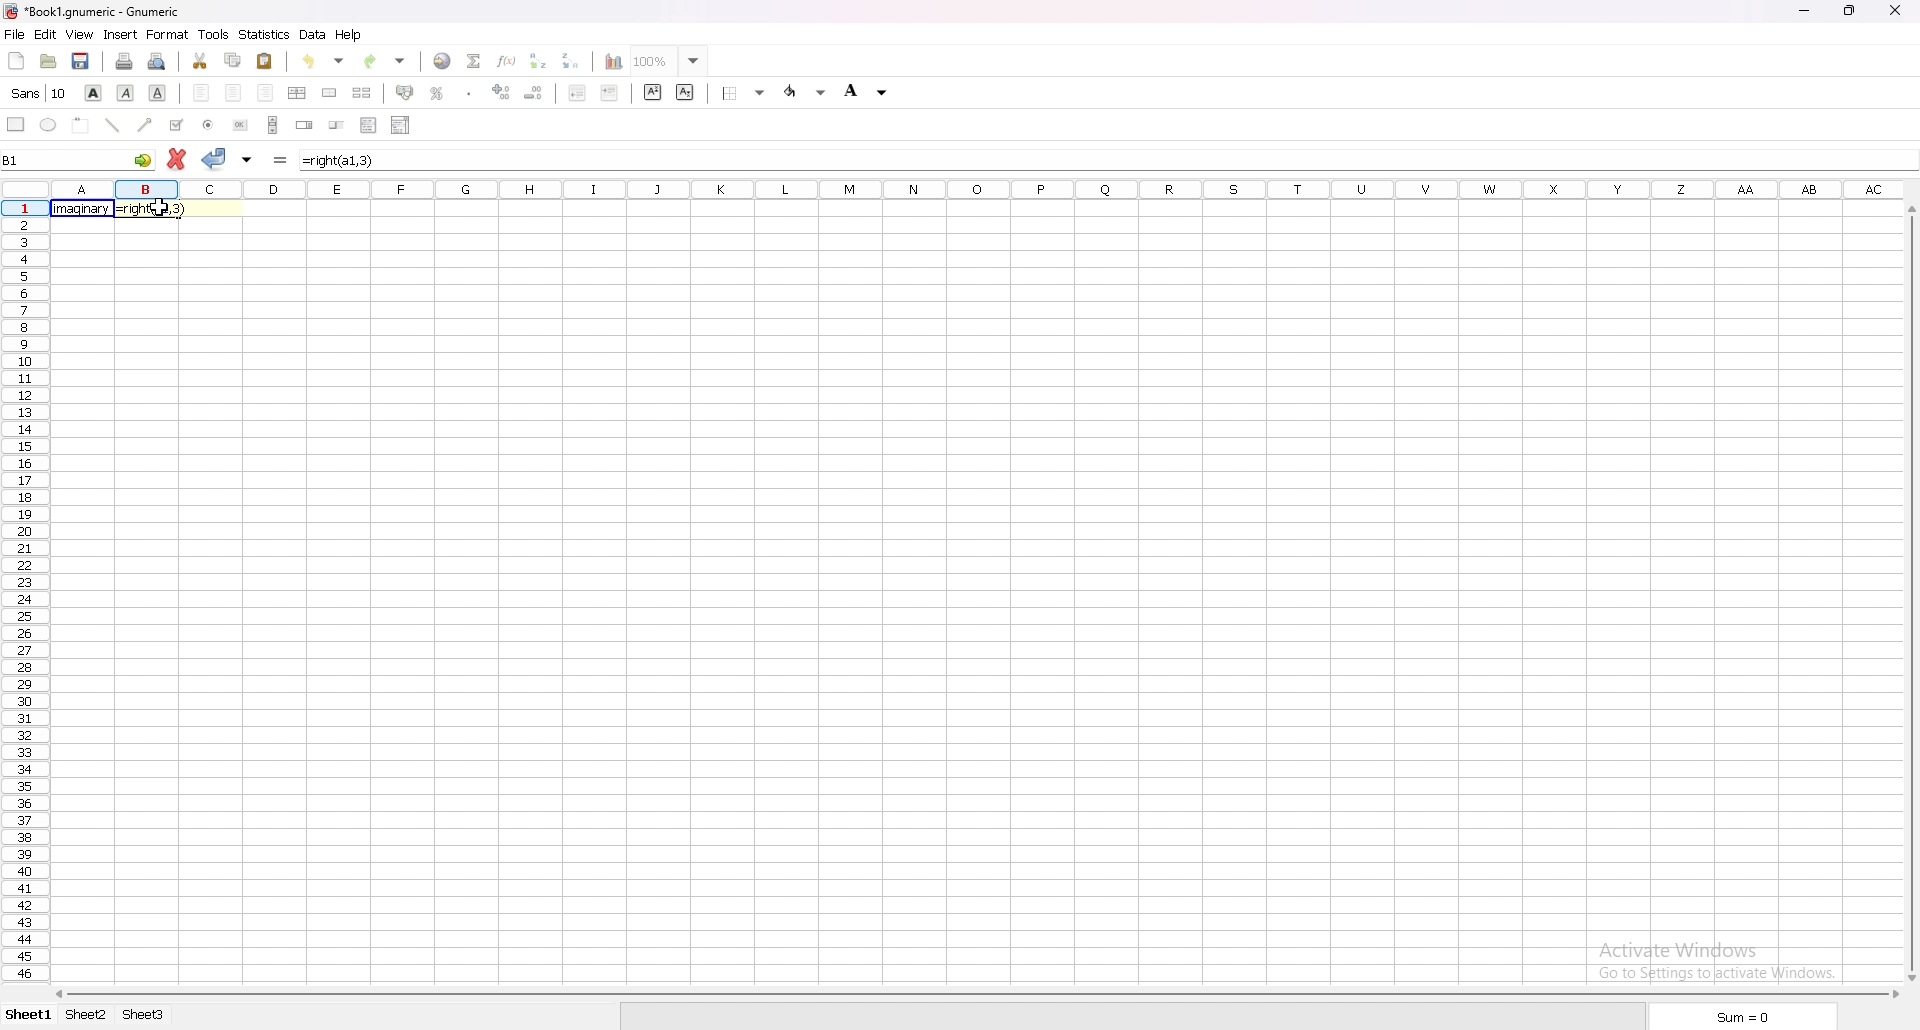 The width and height of the screenshot is (1920, 1030). I want to click on increase decimals, so click(501, 91).